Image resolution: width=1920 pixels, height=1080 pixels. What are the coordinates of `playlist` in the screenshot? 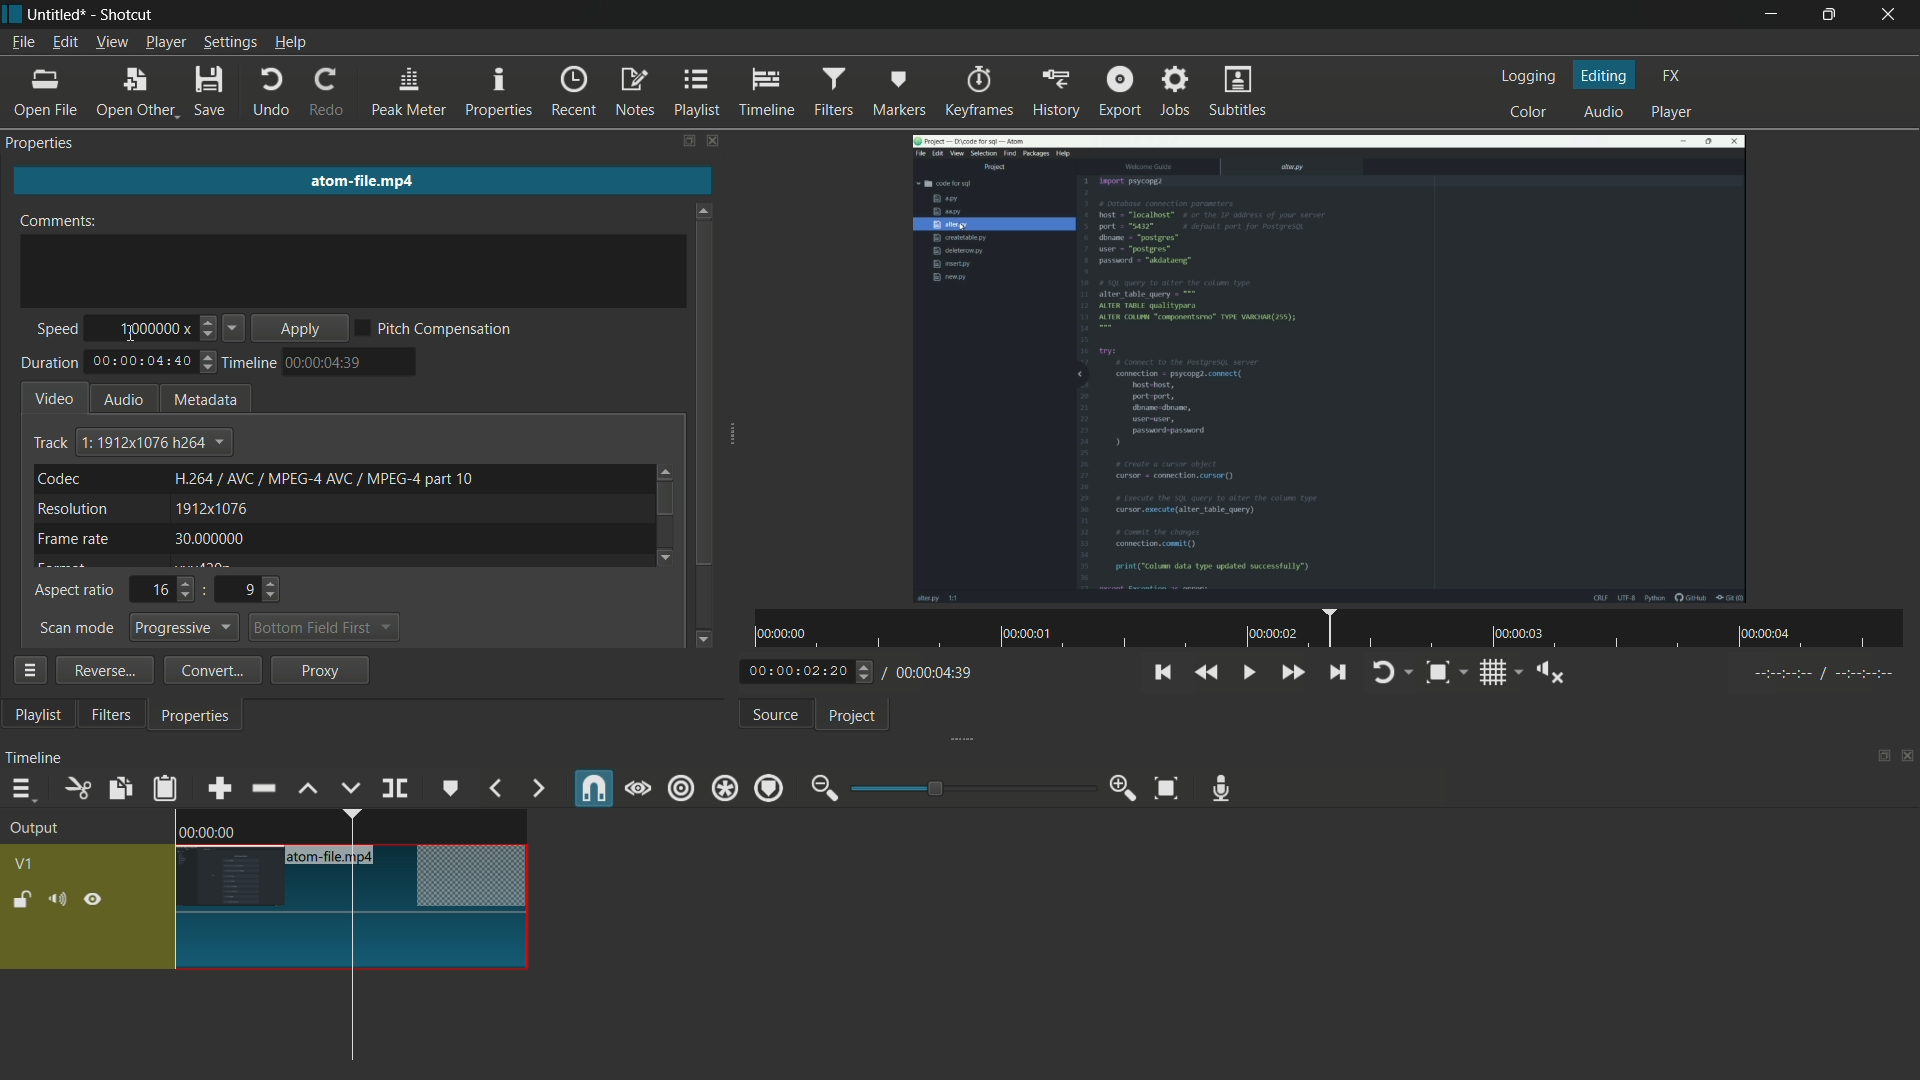 It's located at (37, 715).